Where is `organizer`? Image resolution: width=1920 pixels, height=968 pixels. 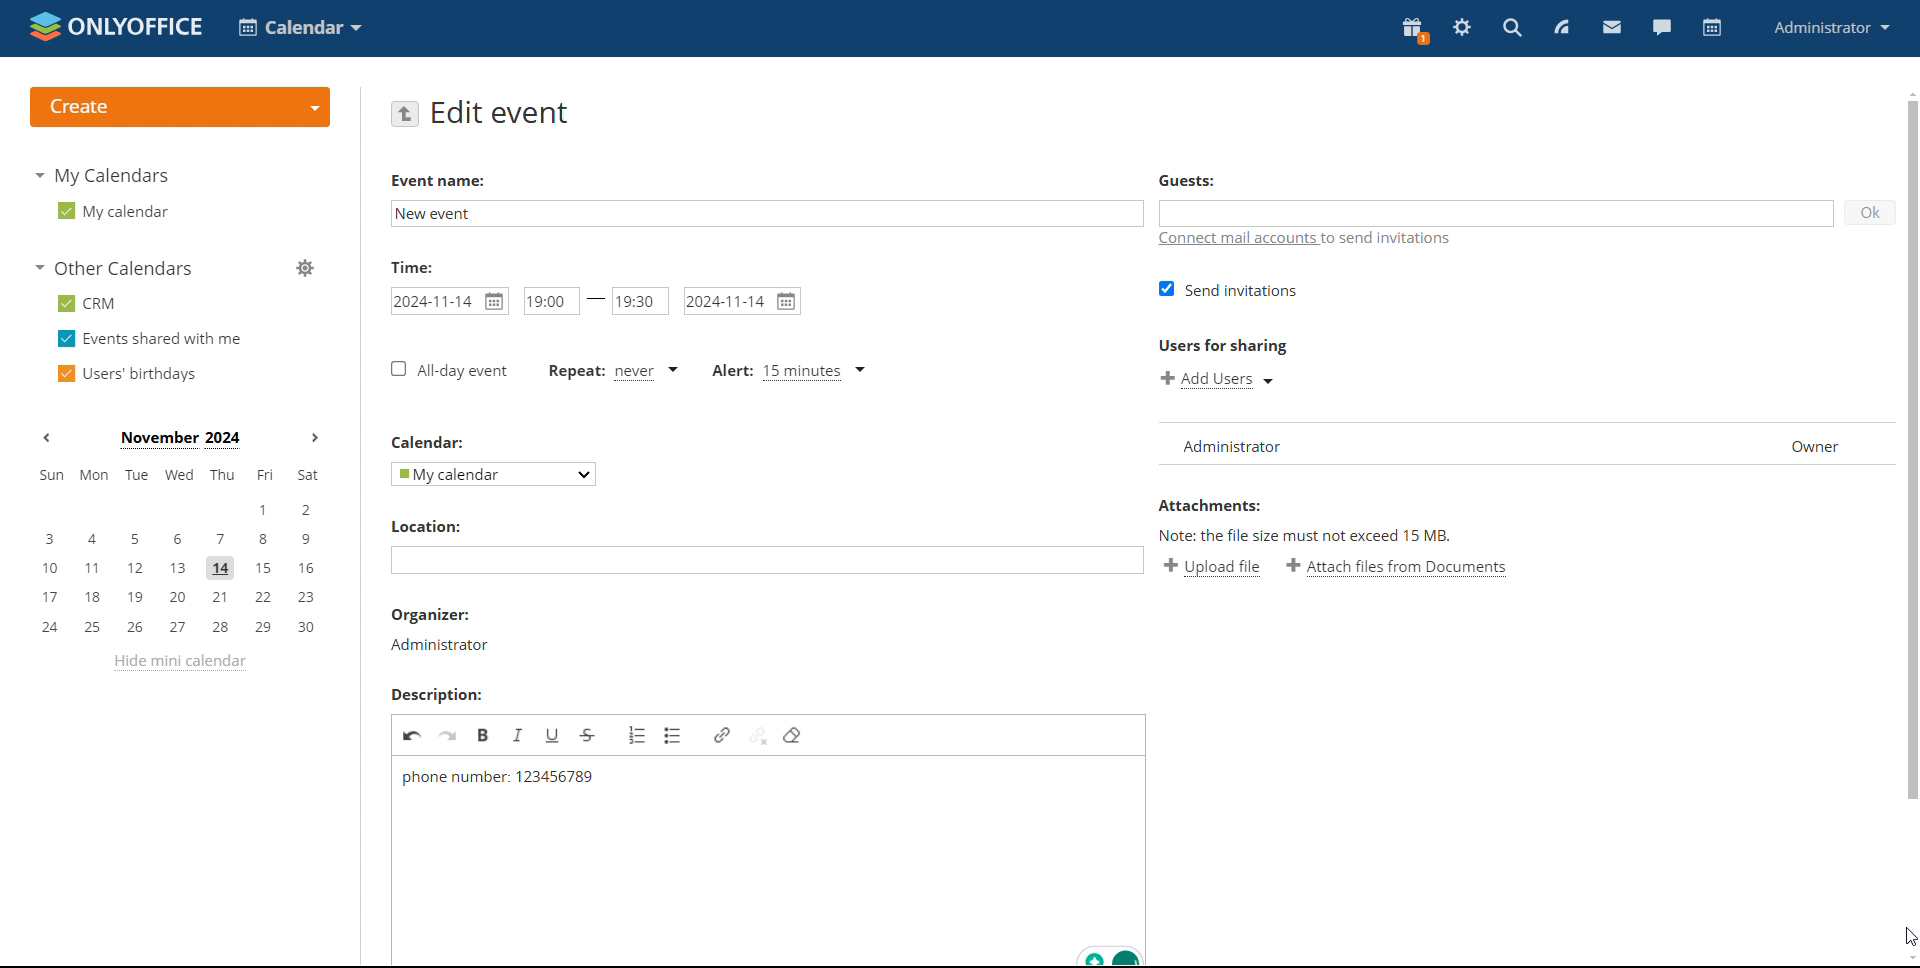
organizer is located at coordinates (431, 615).